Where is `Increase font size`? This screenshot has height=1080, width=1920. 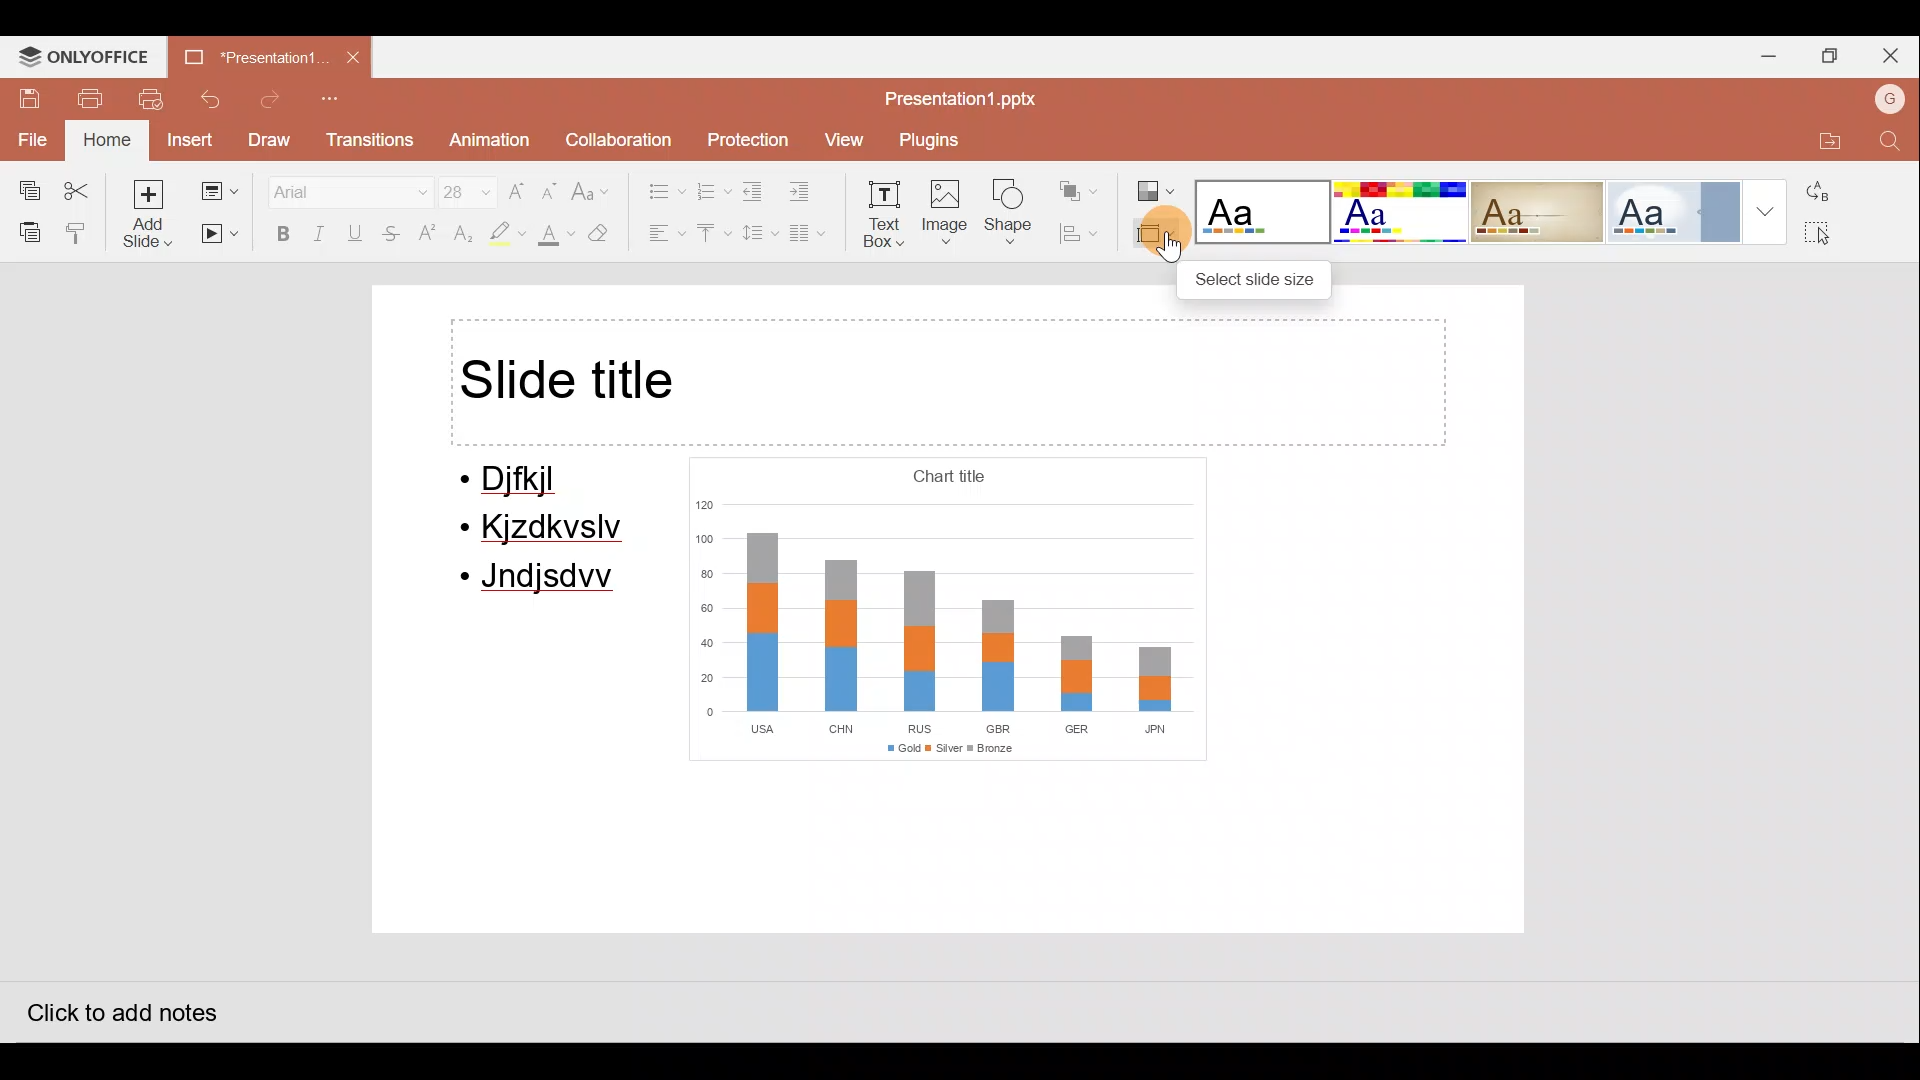
Increase font size is located at coordinates (518, 184).